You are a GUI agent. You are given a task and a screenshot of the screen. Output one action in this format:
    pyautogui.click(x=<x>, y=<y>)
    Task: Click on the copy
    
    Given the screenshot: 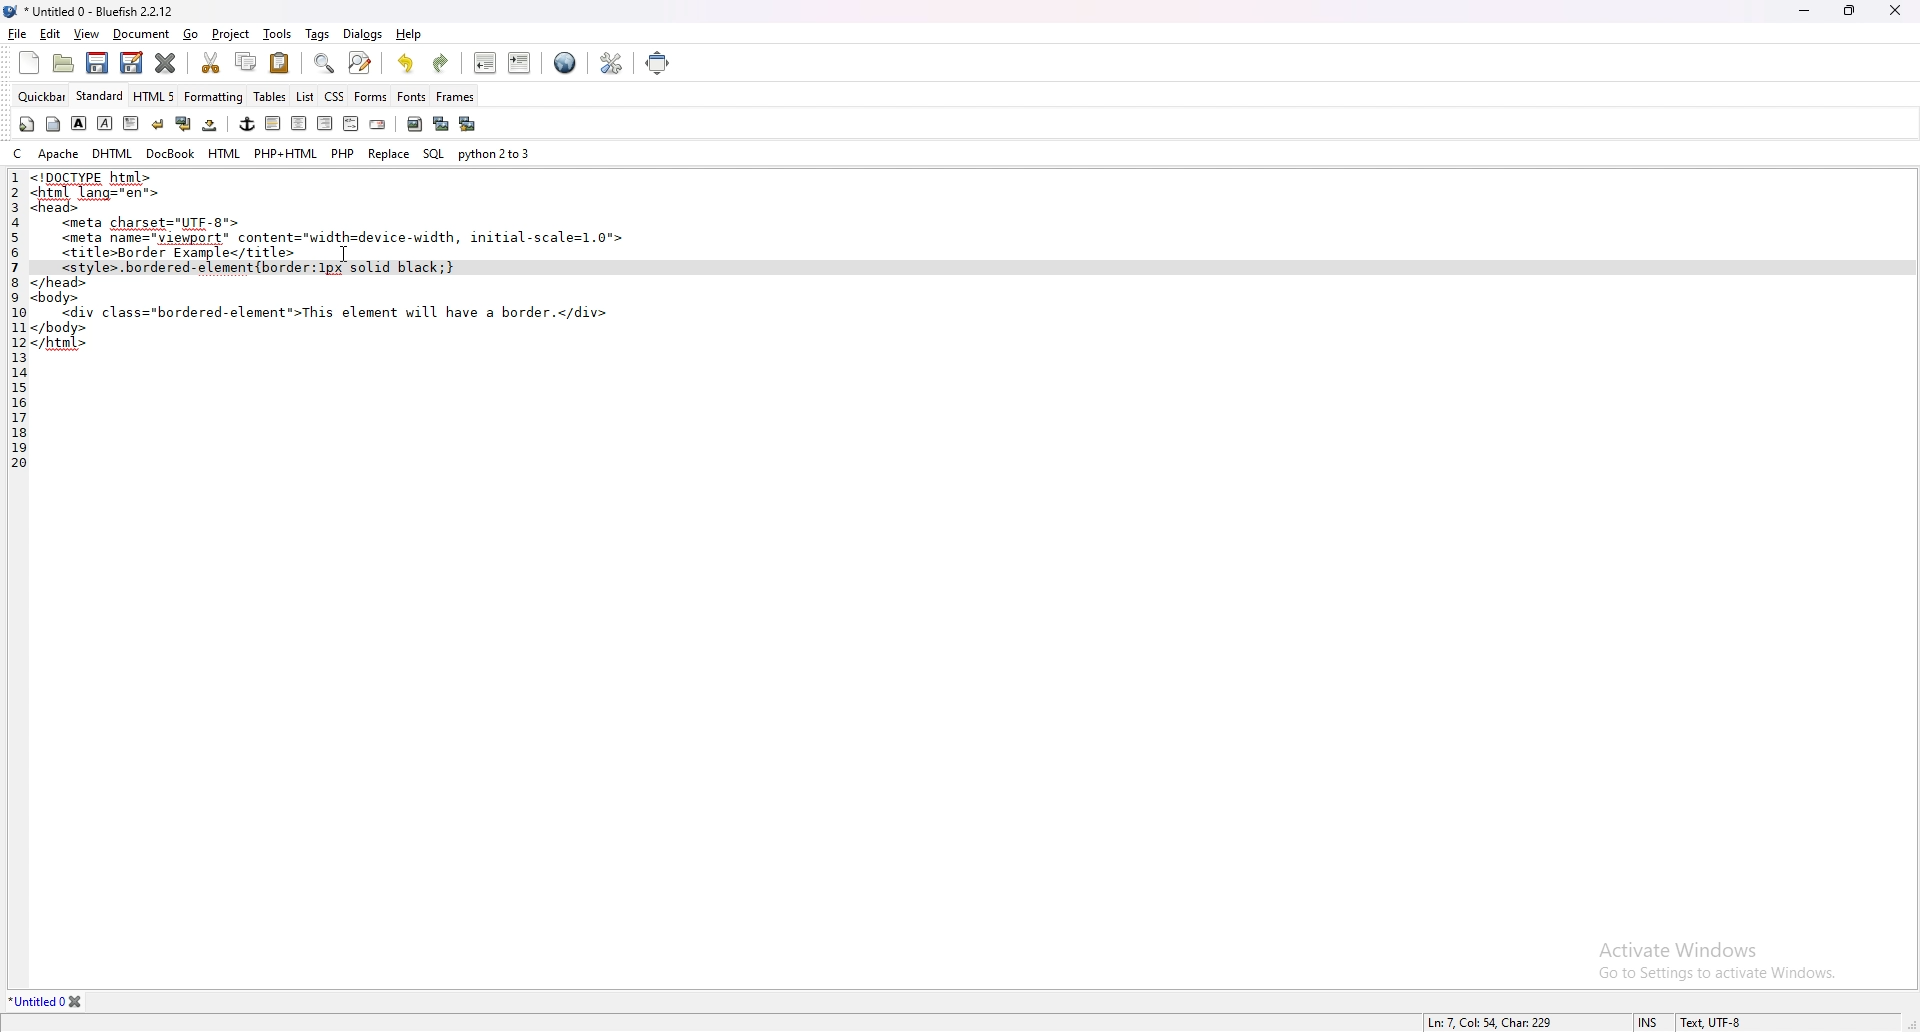 What is the action you would take?
    pyautogui.click(x=247, y=62)
    